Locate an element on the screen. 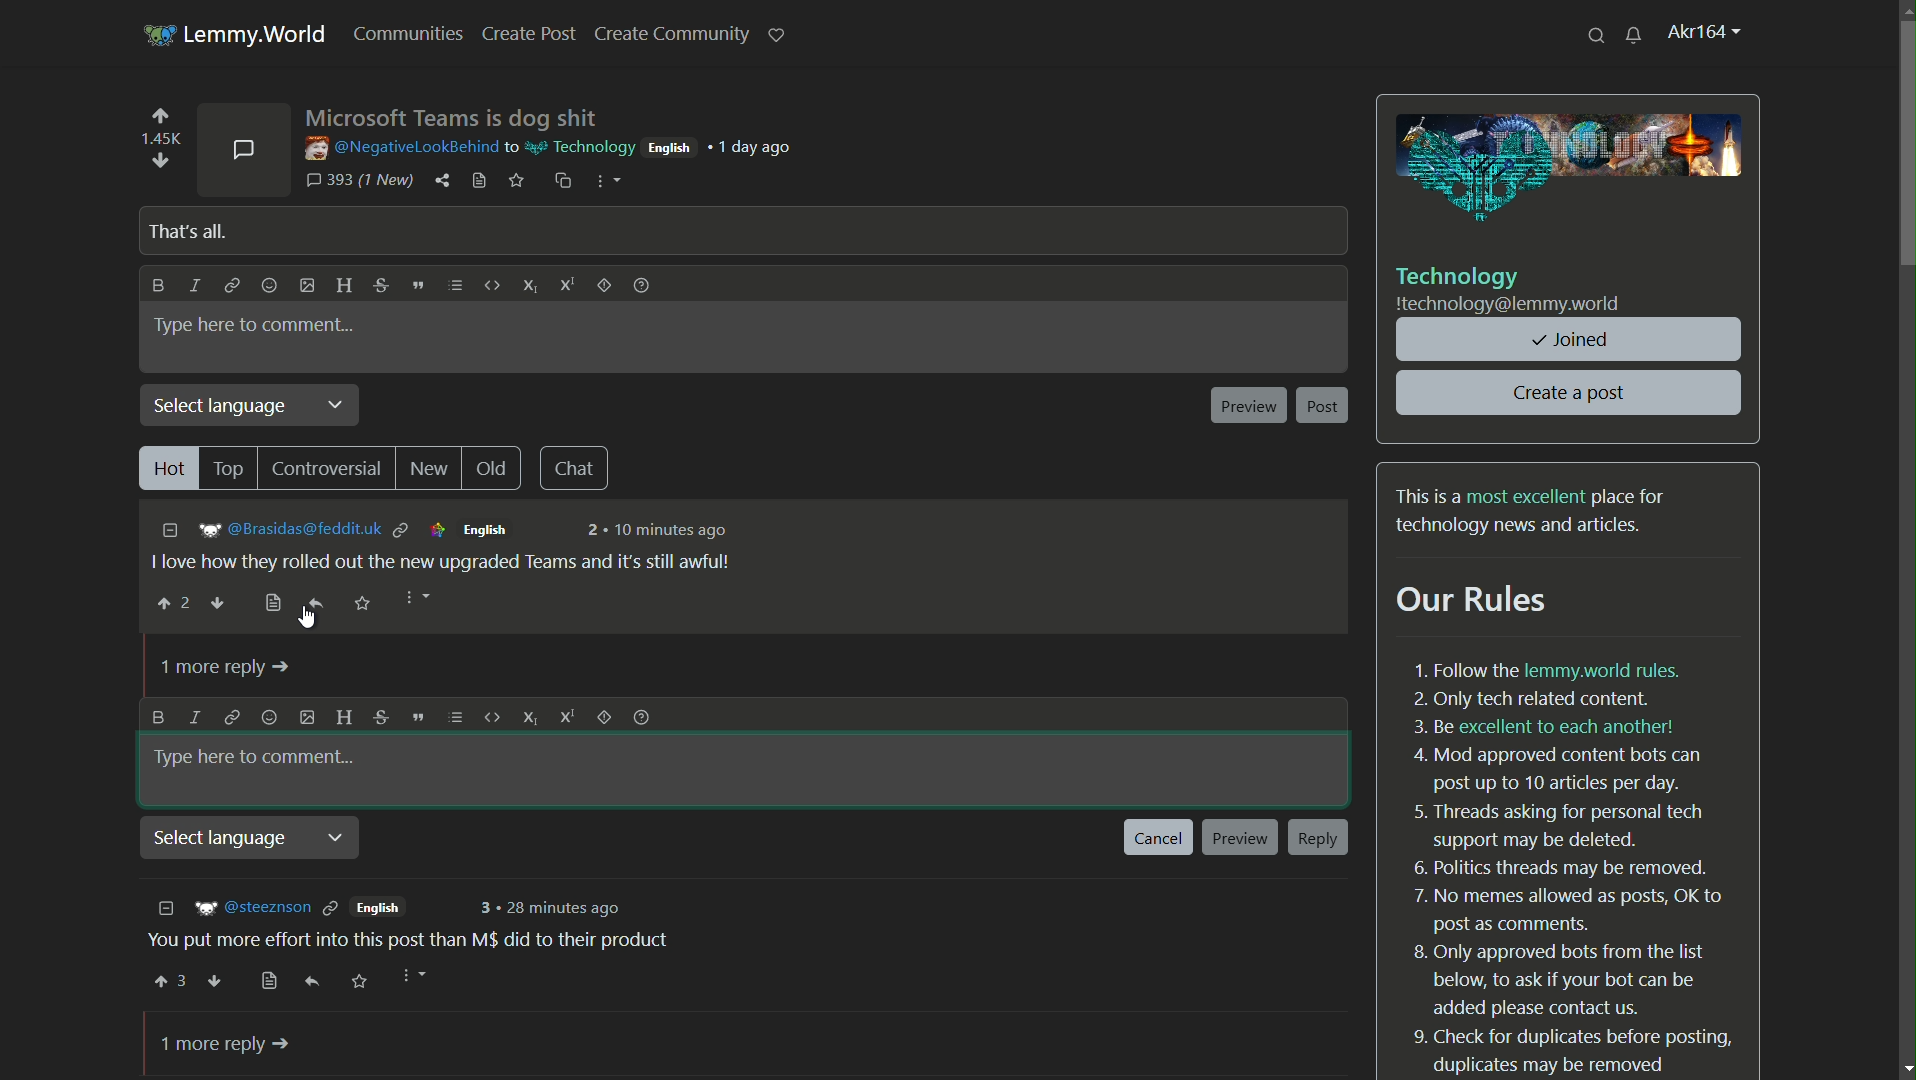  copy is located at coordinates (561, 180).